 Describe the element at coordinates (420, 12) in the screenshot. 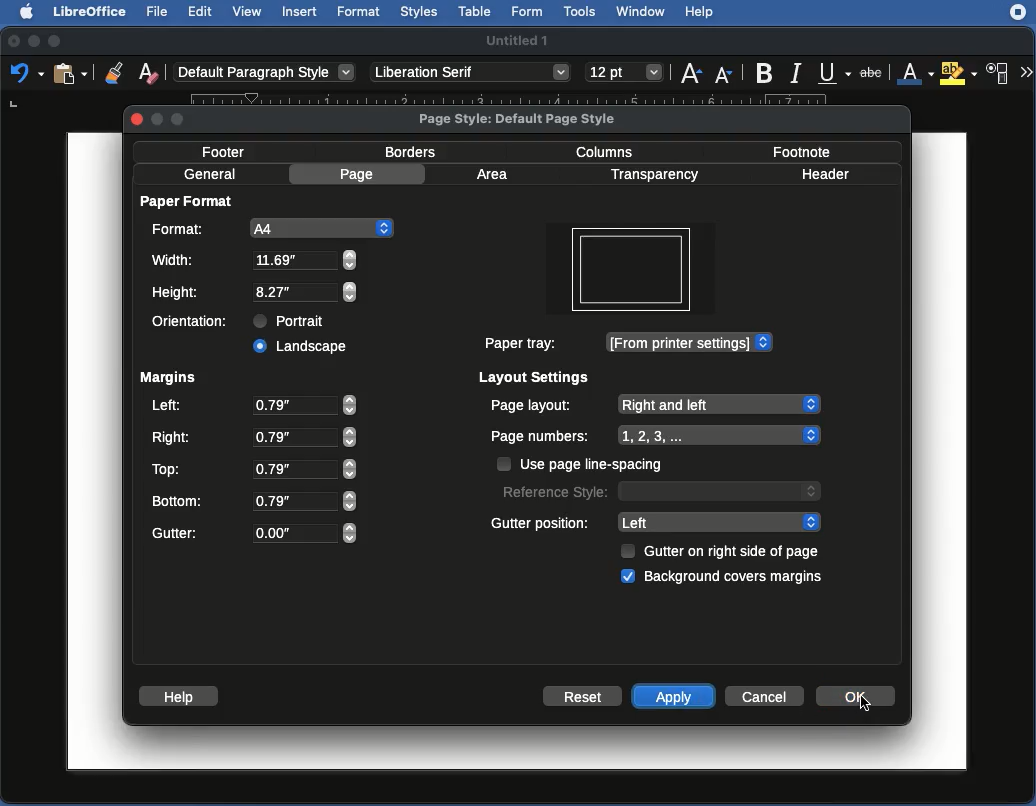

I see `Styles` at that location.